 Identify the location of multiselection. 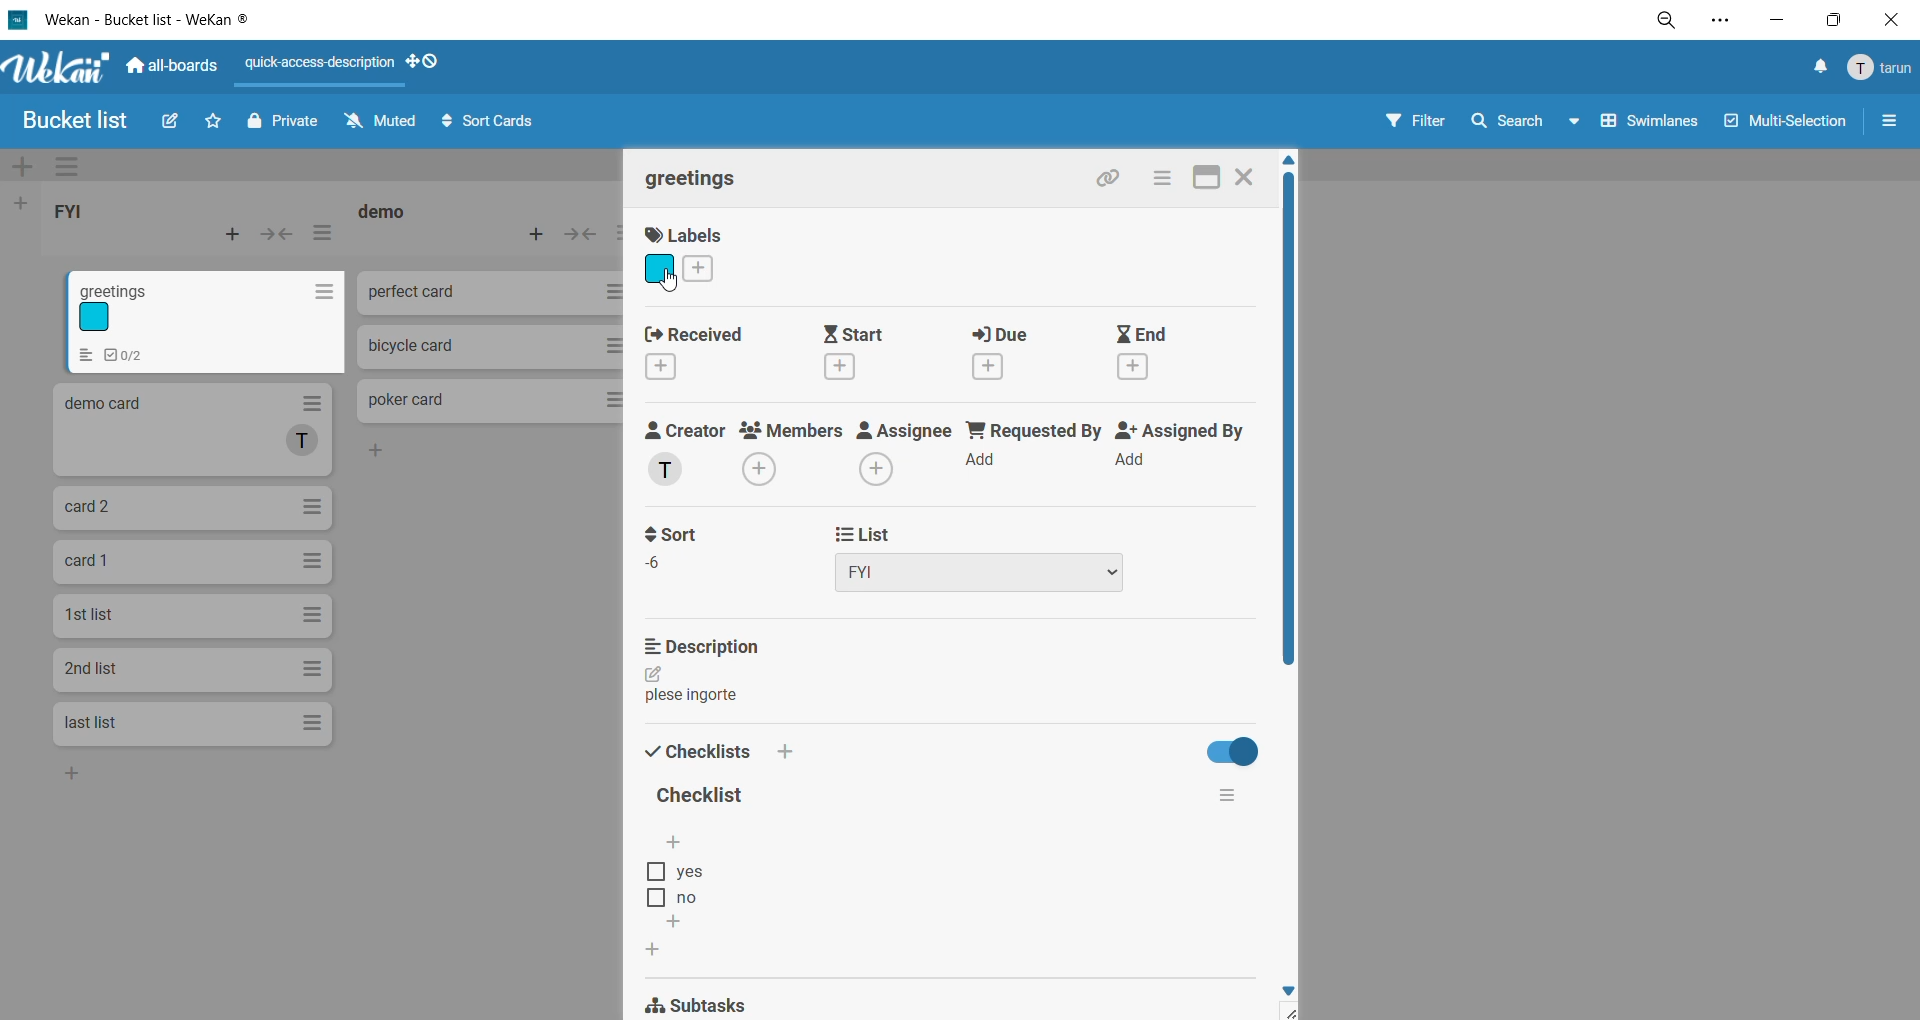
(1786, 129).